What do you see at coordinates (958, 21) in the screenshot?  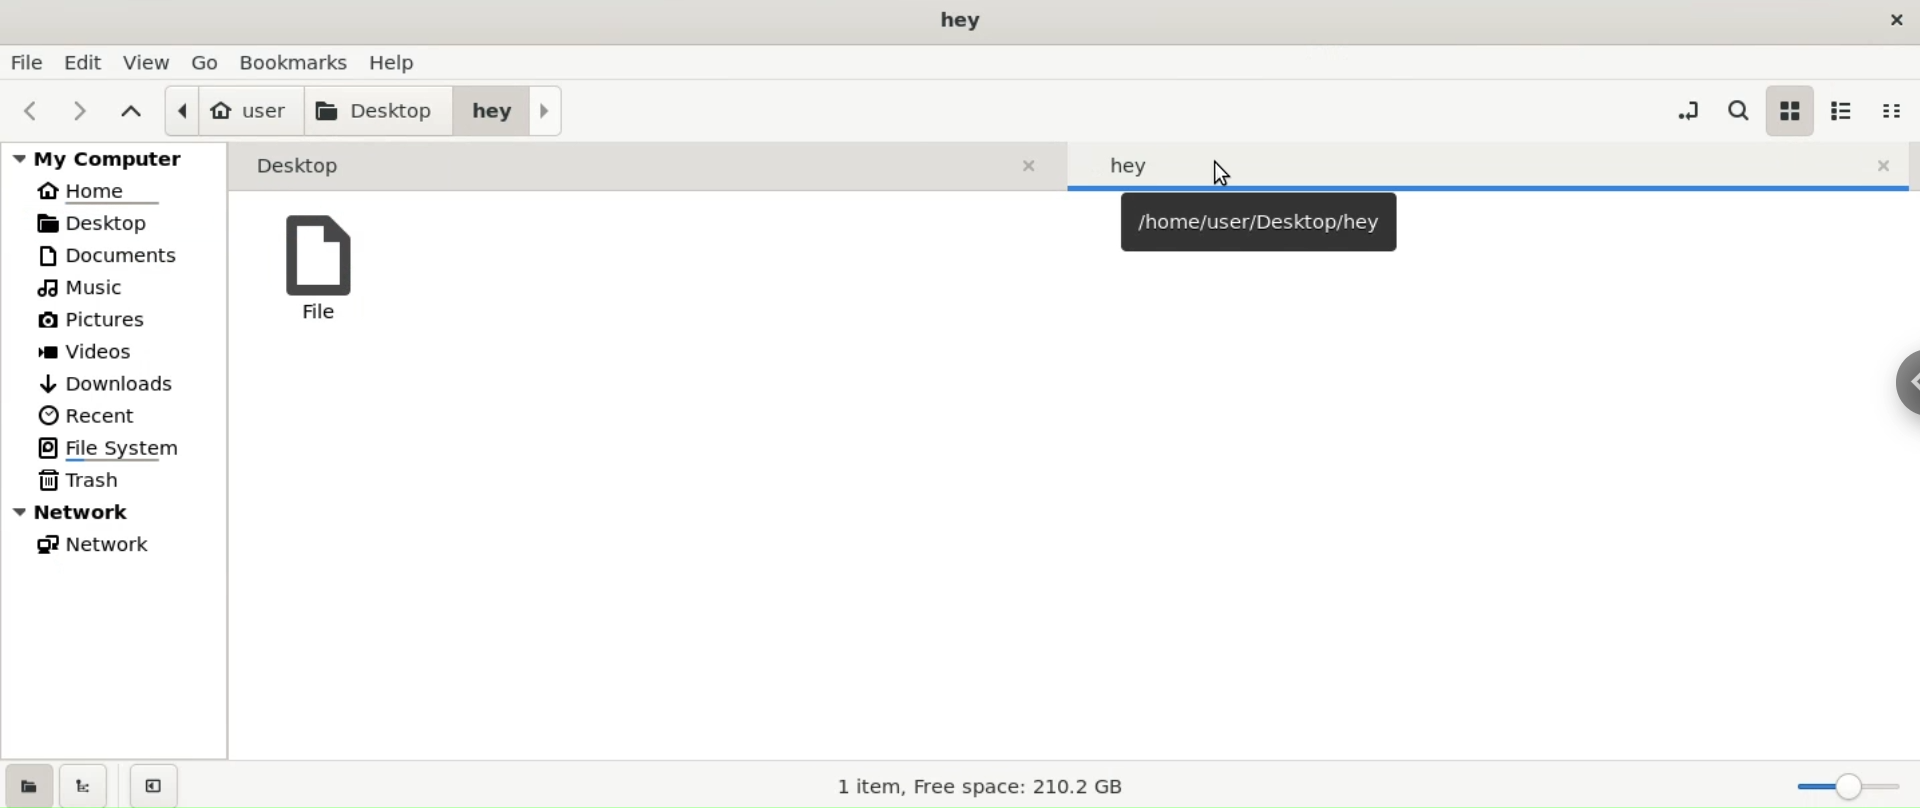 I see `title` at bounding box center [958, 21].